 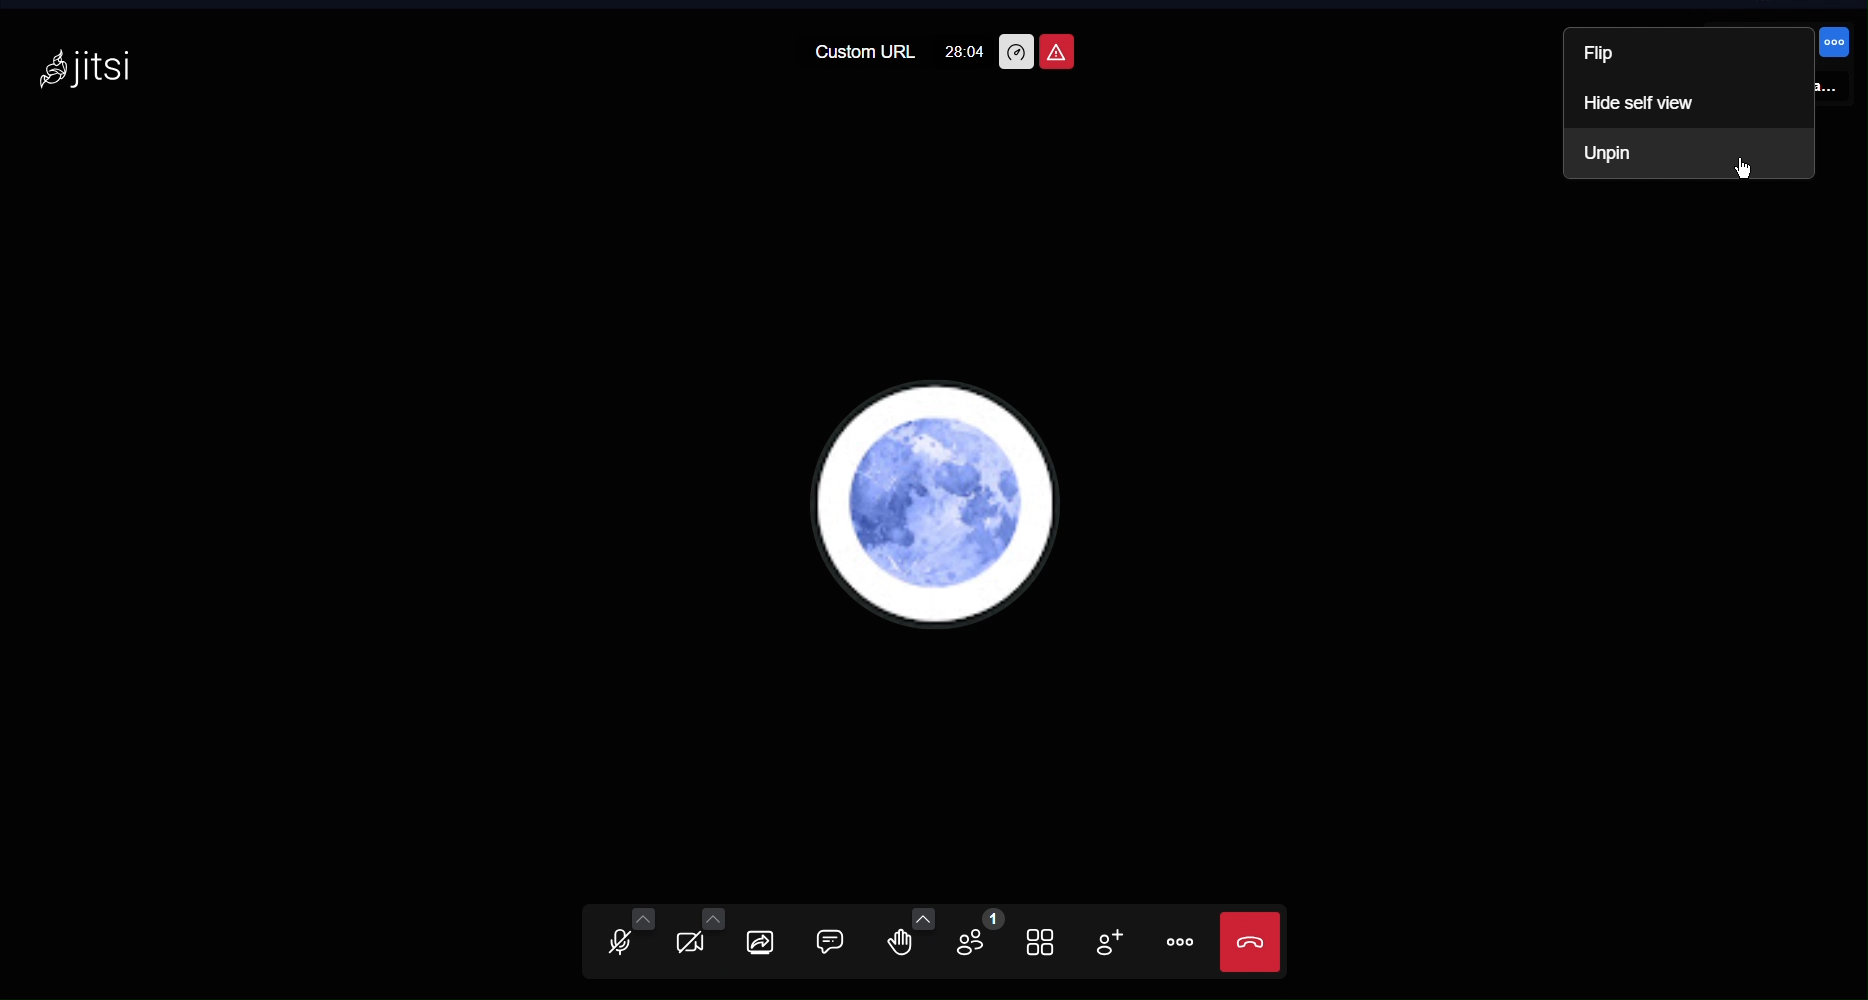 I want to click on Custom URL, so click(x=863, y=54).